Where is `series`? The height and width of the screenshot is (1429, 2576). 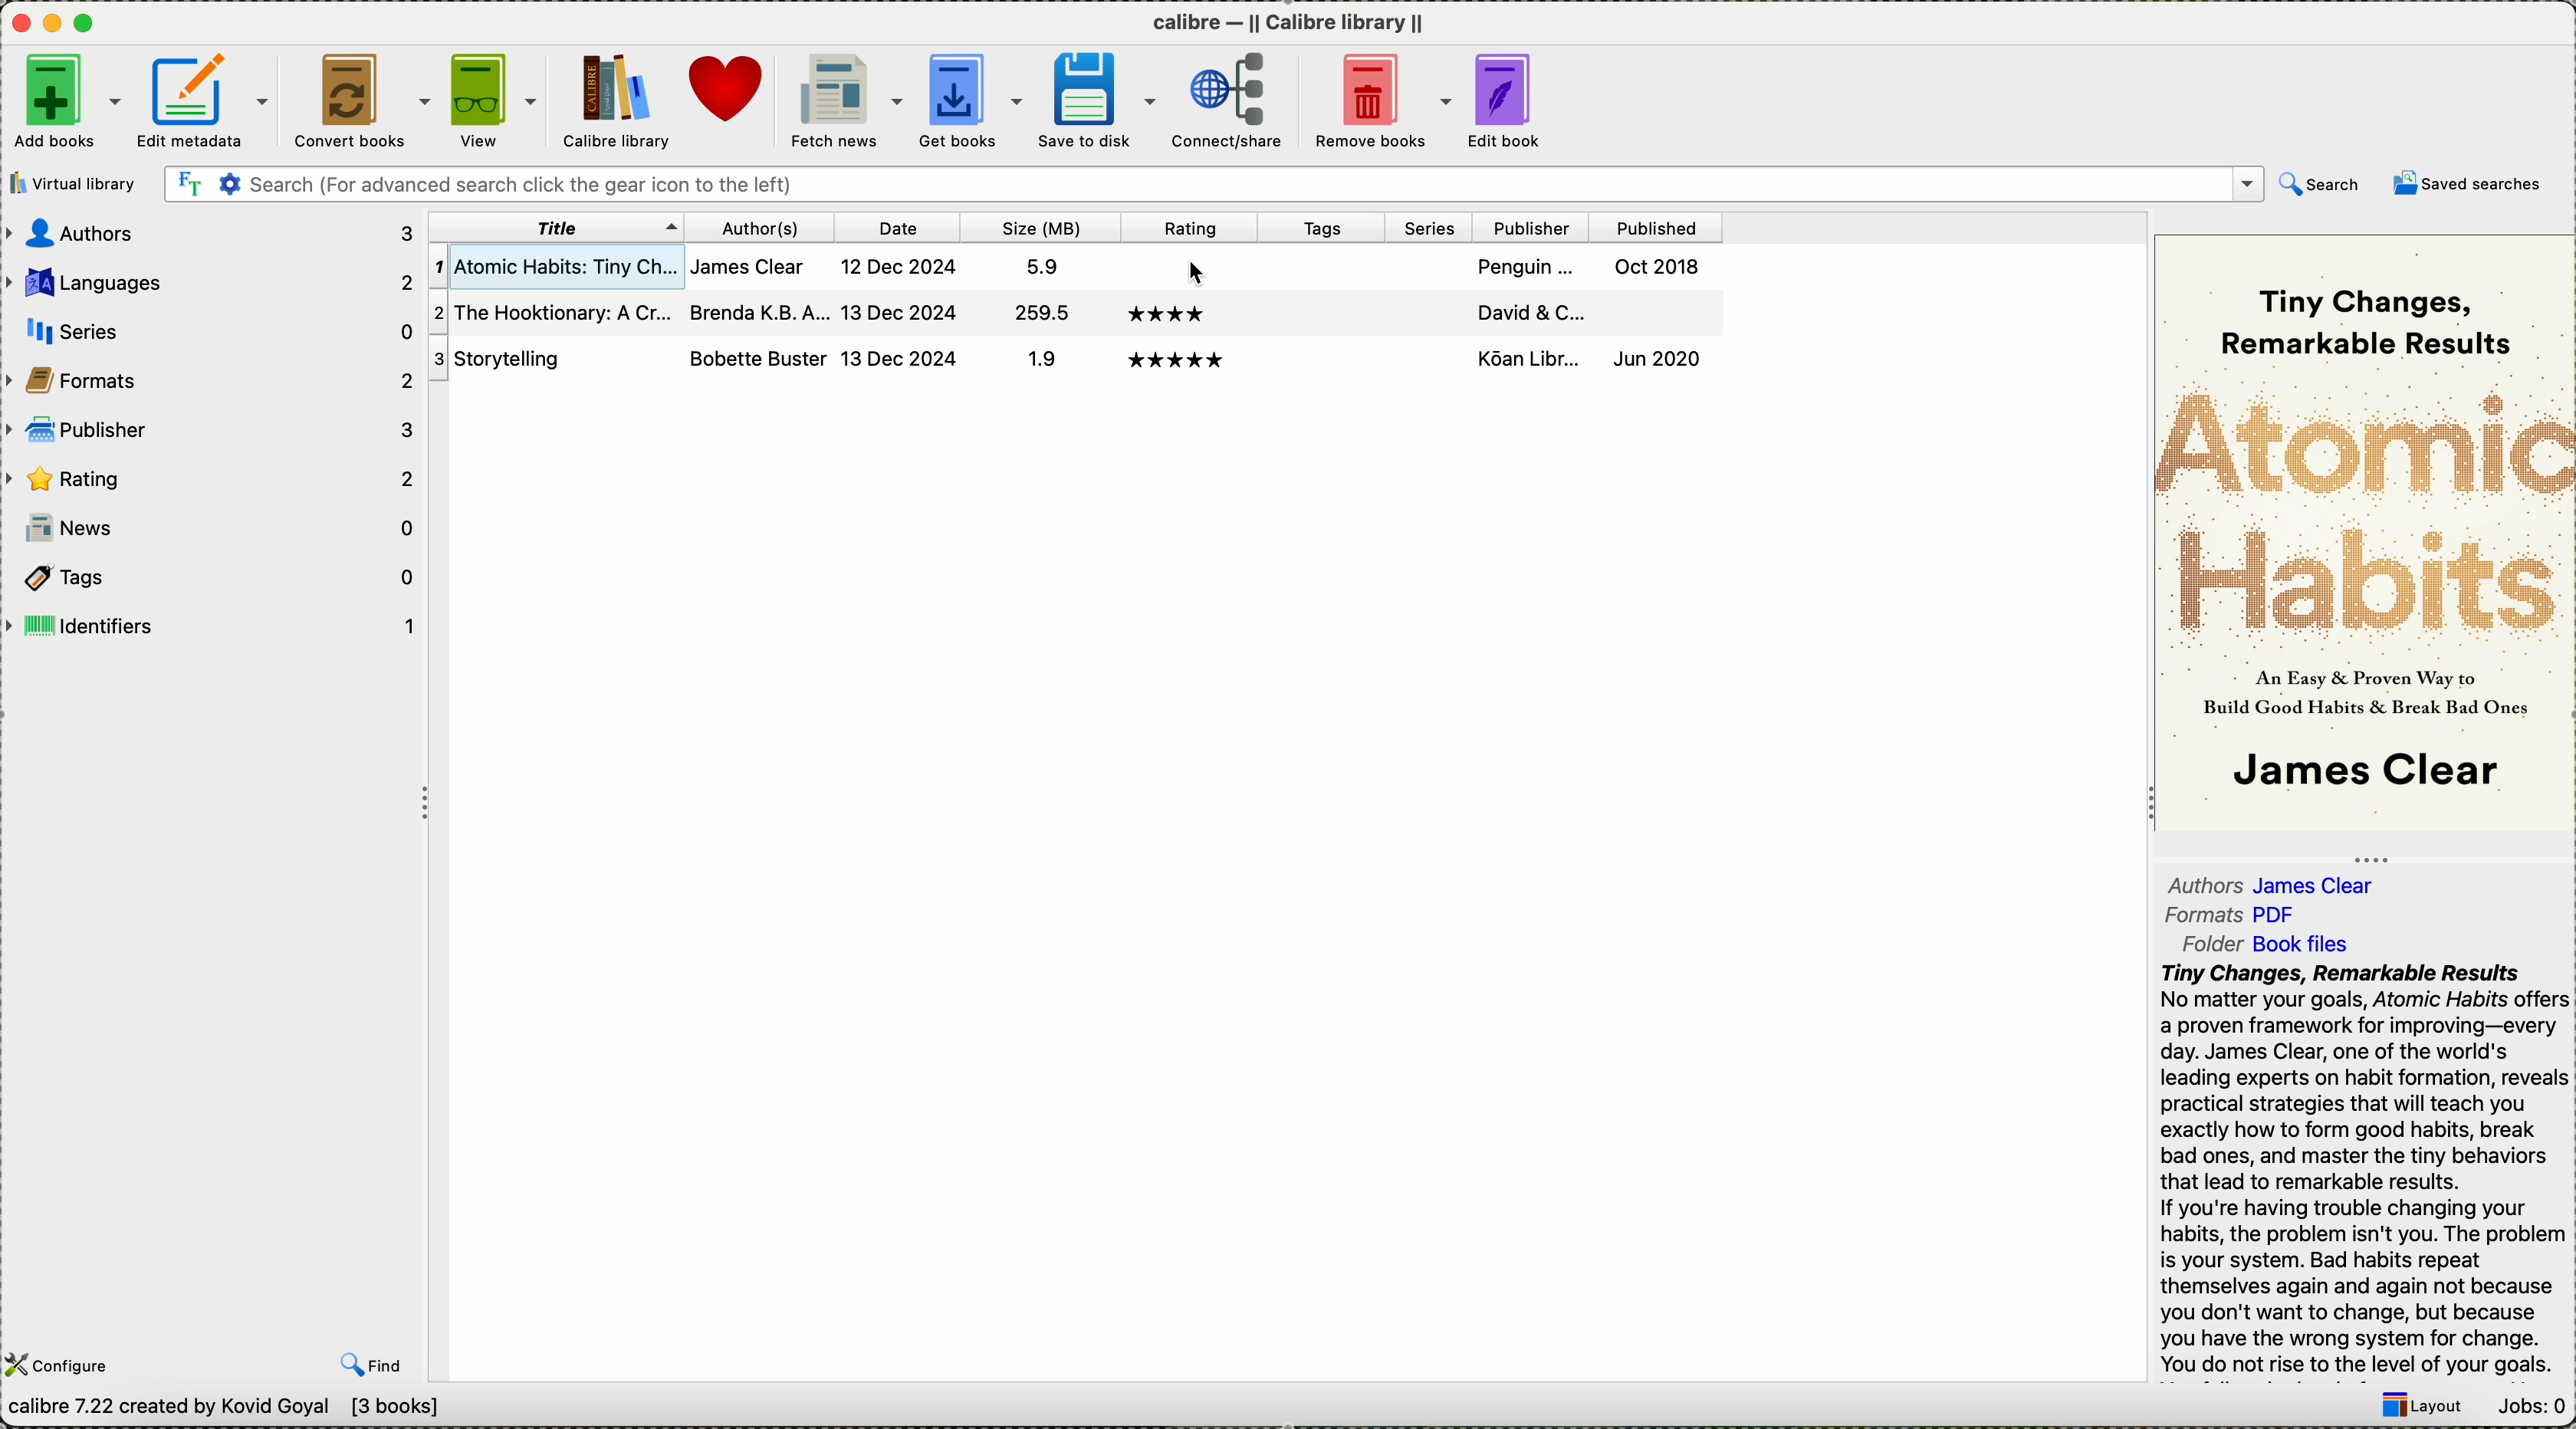 series is located at coordinates (216, 330).